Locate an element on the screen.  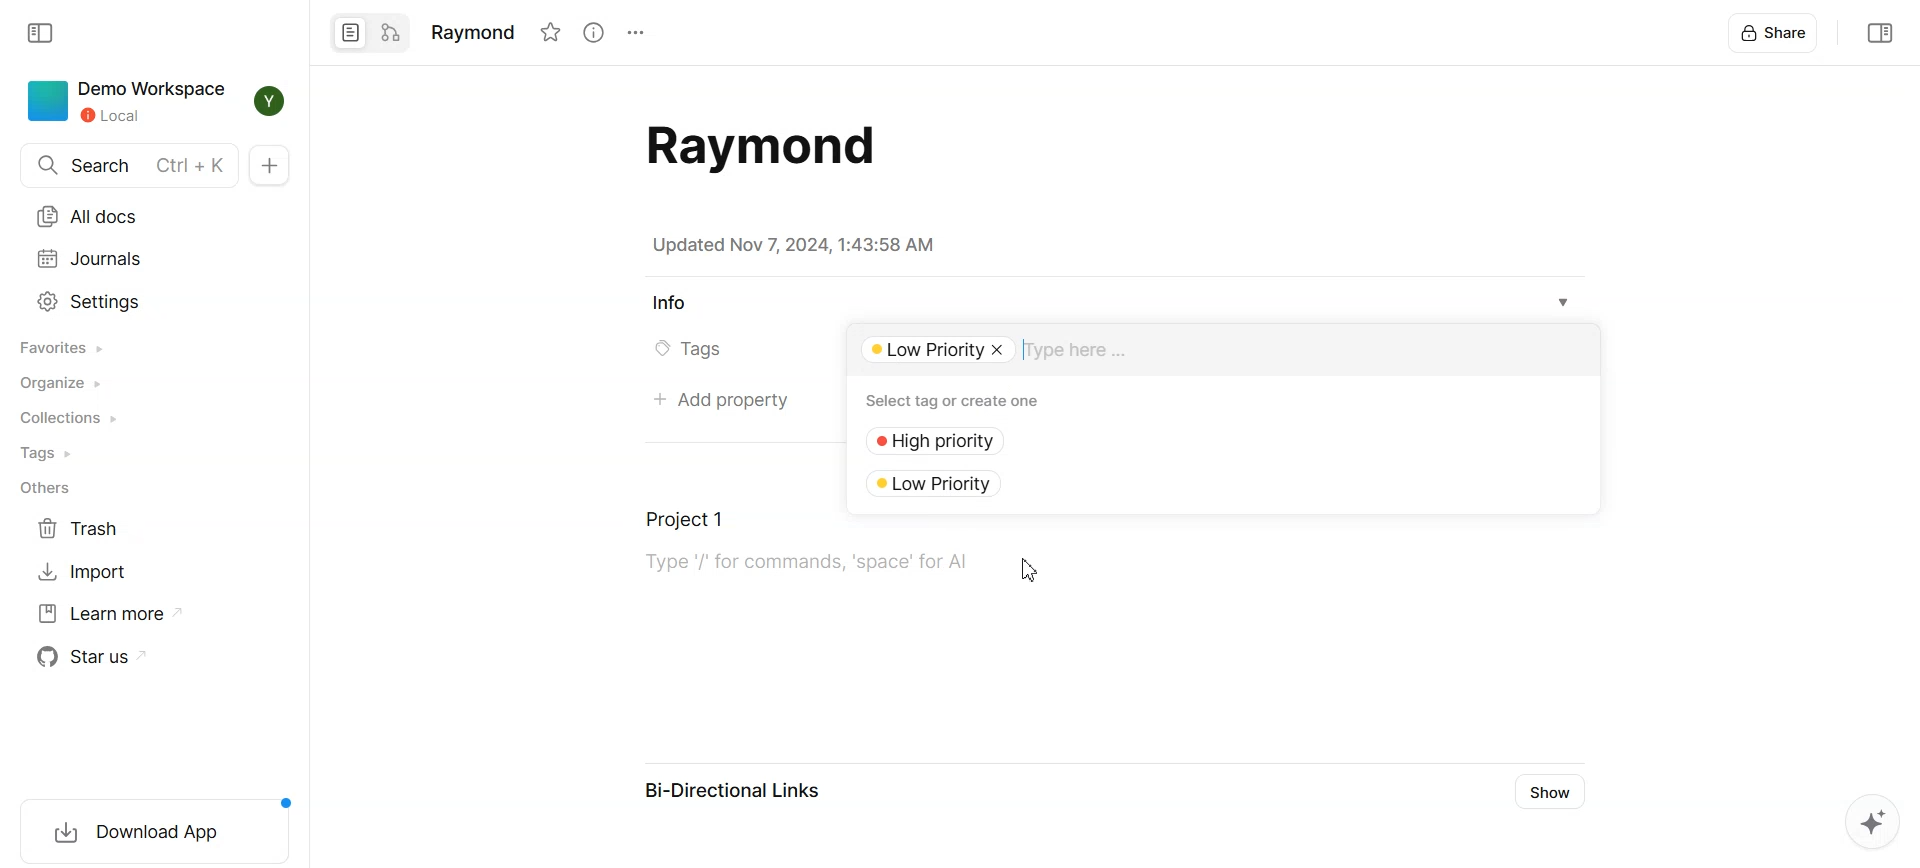
Document task is located at coordinates (794, 550).